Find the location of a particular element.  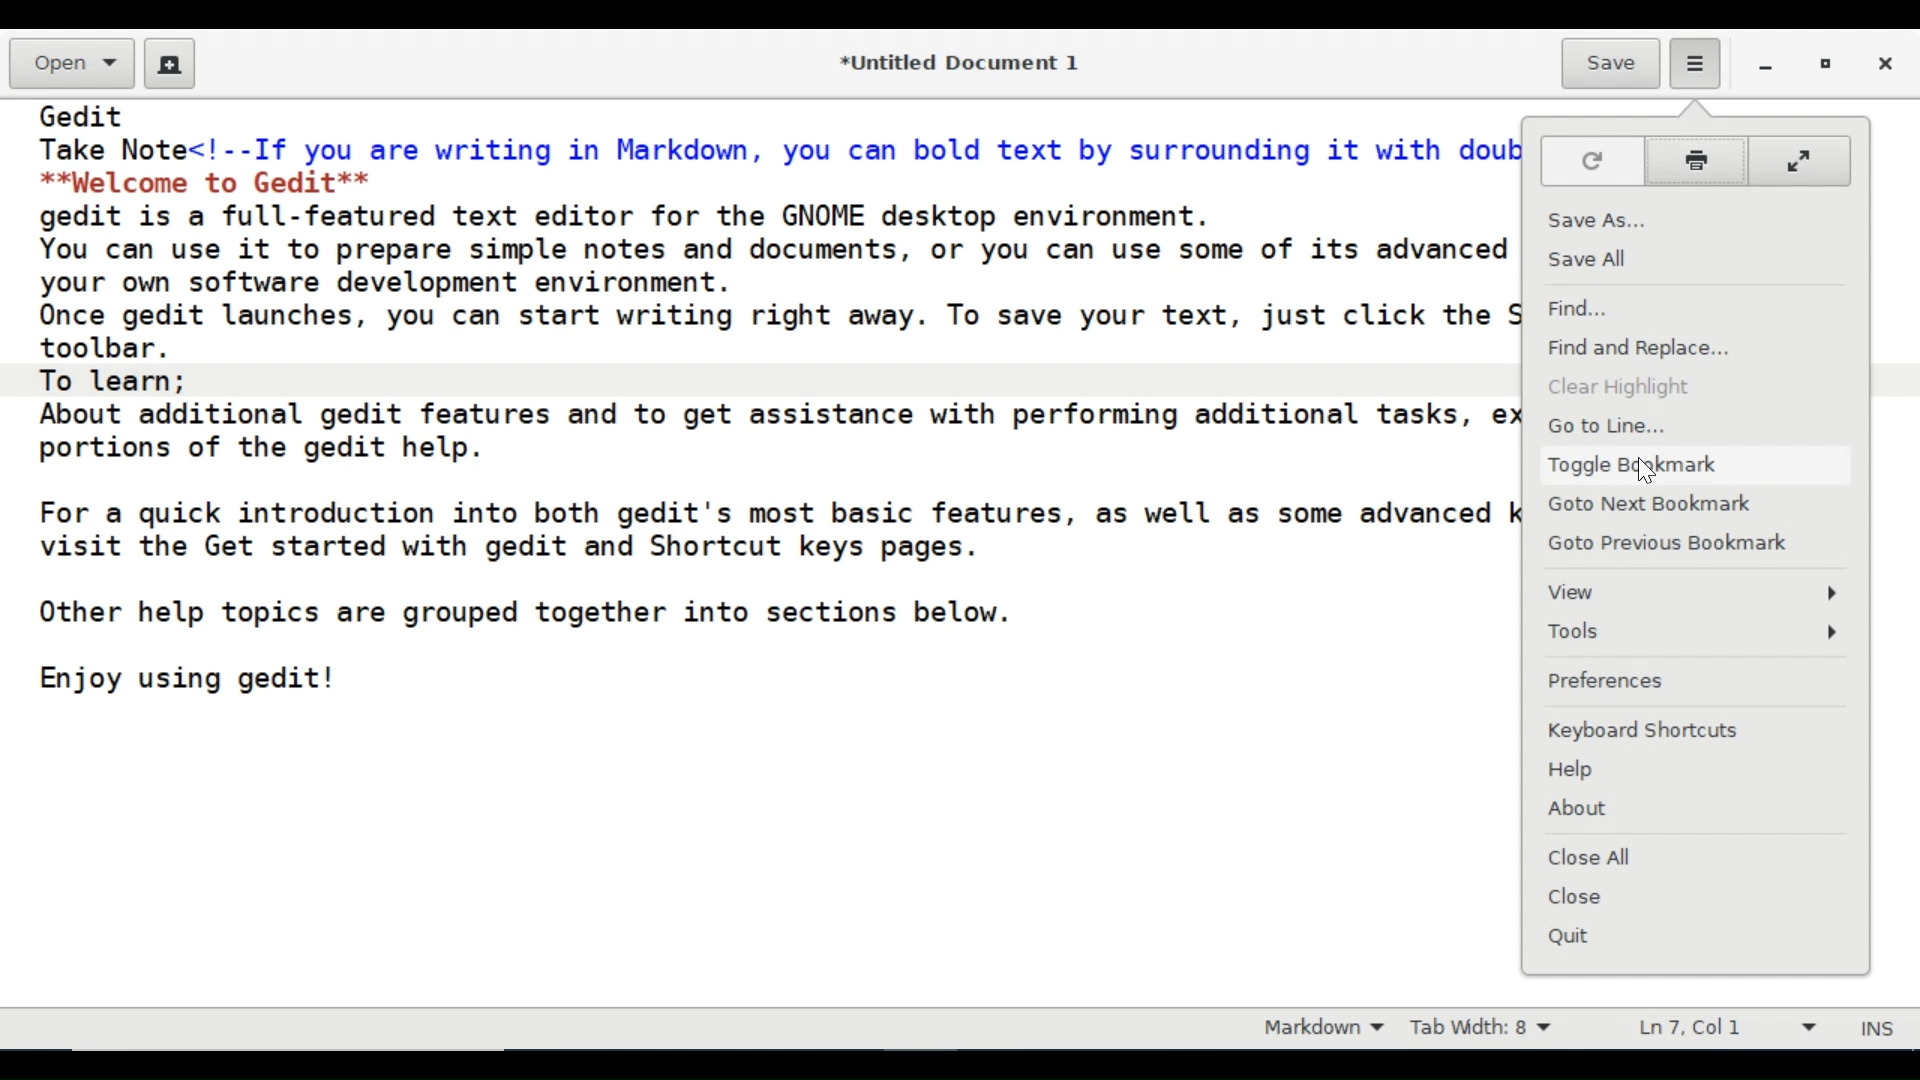

Reload is located at coordinates (1591, 160).